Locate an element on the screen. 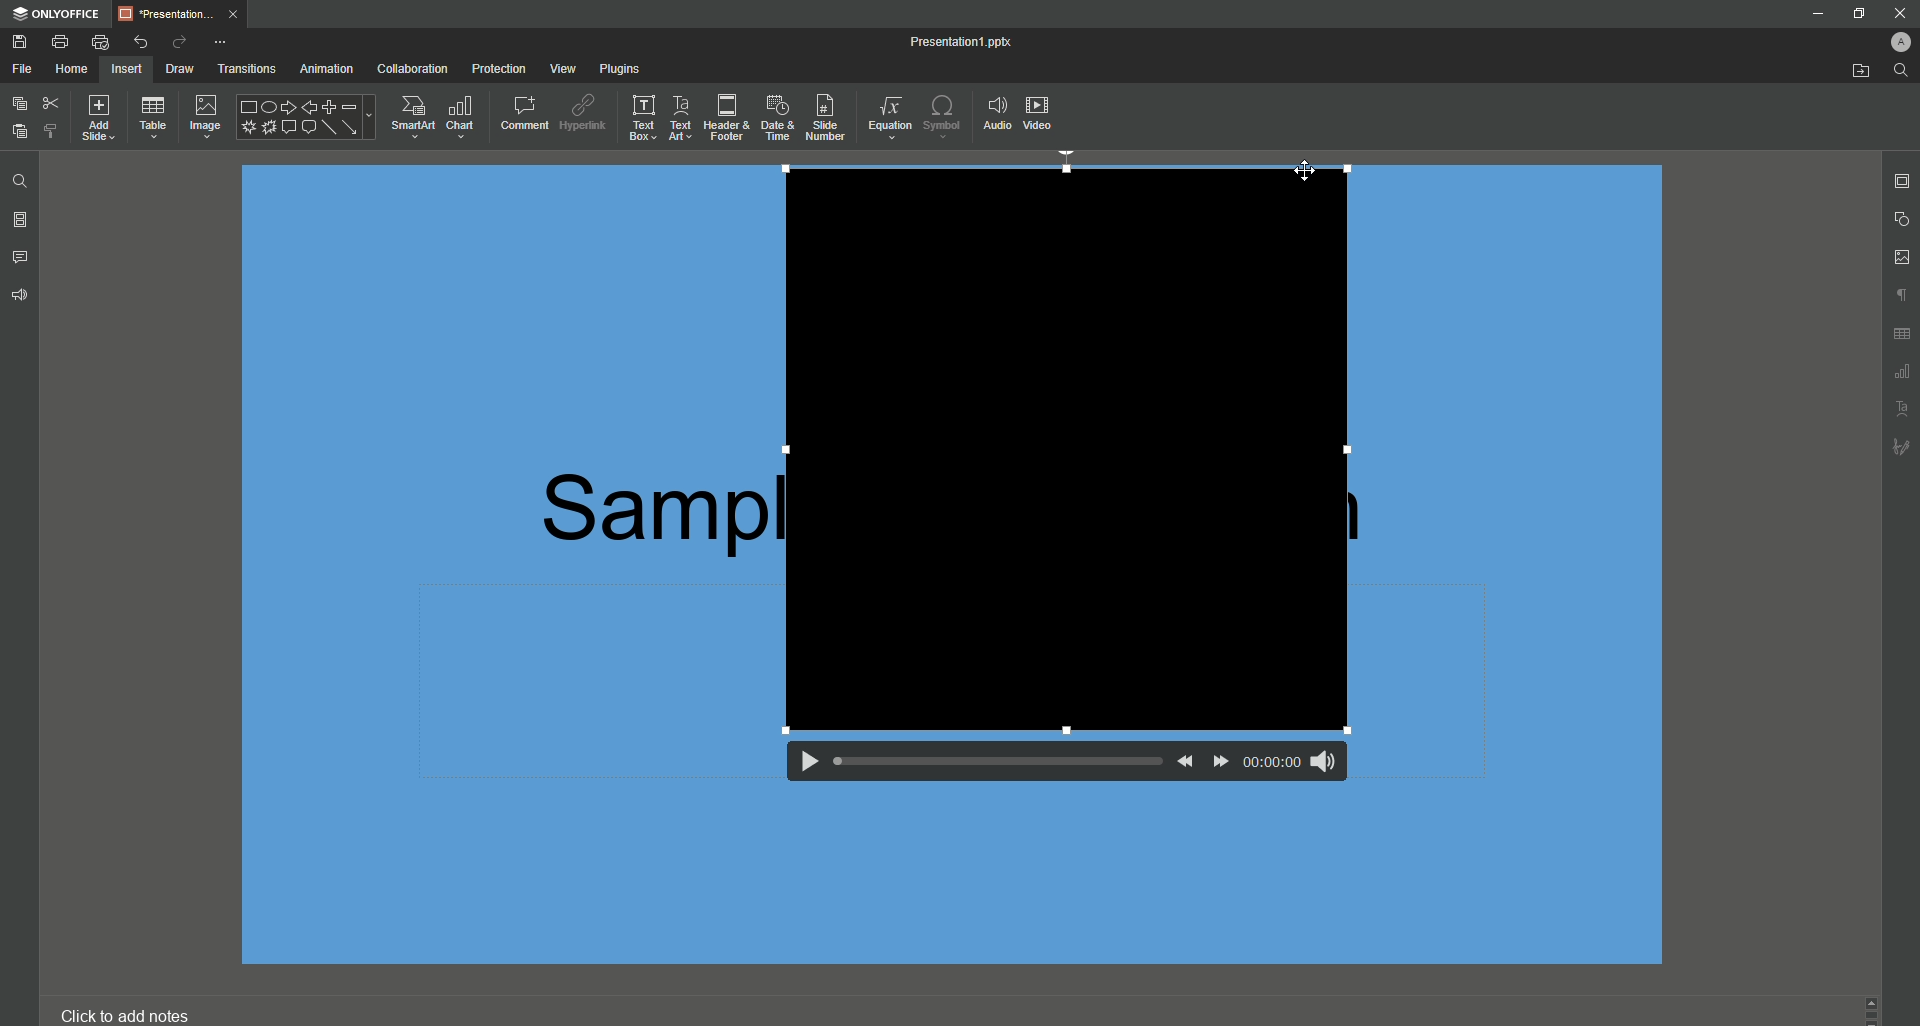  Header and Footer is located at coordinates (726, 117).